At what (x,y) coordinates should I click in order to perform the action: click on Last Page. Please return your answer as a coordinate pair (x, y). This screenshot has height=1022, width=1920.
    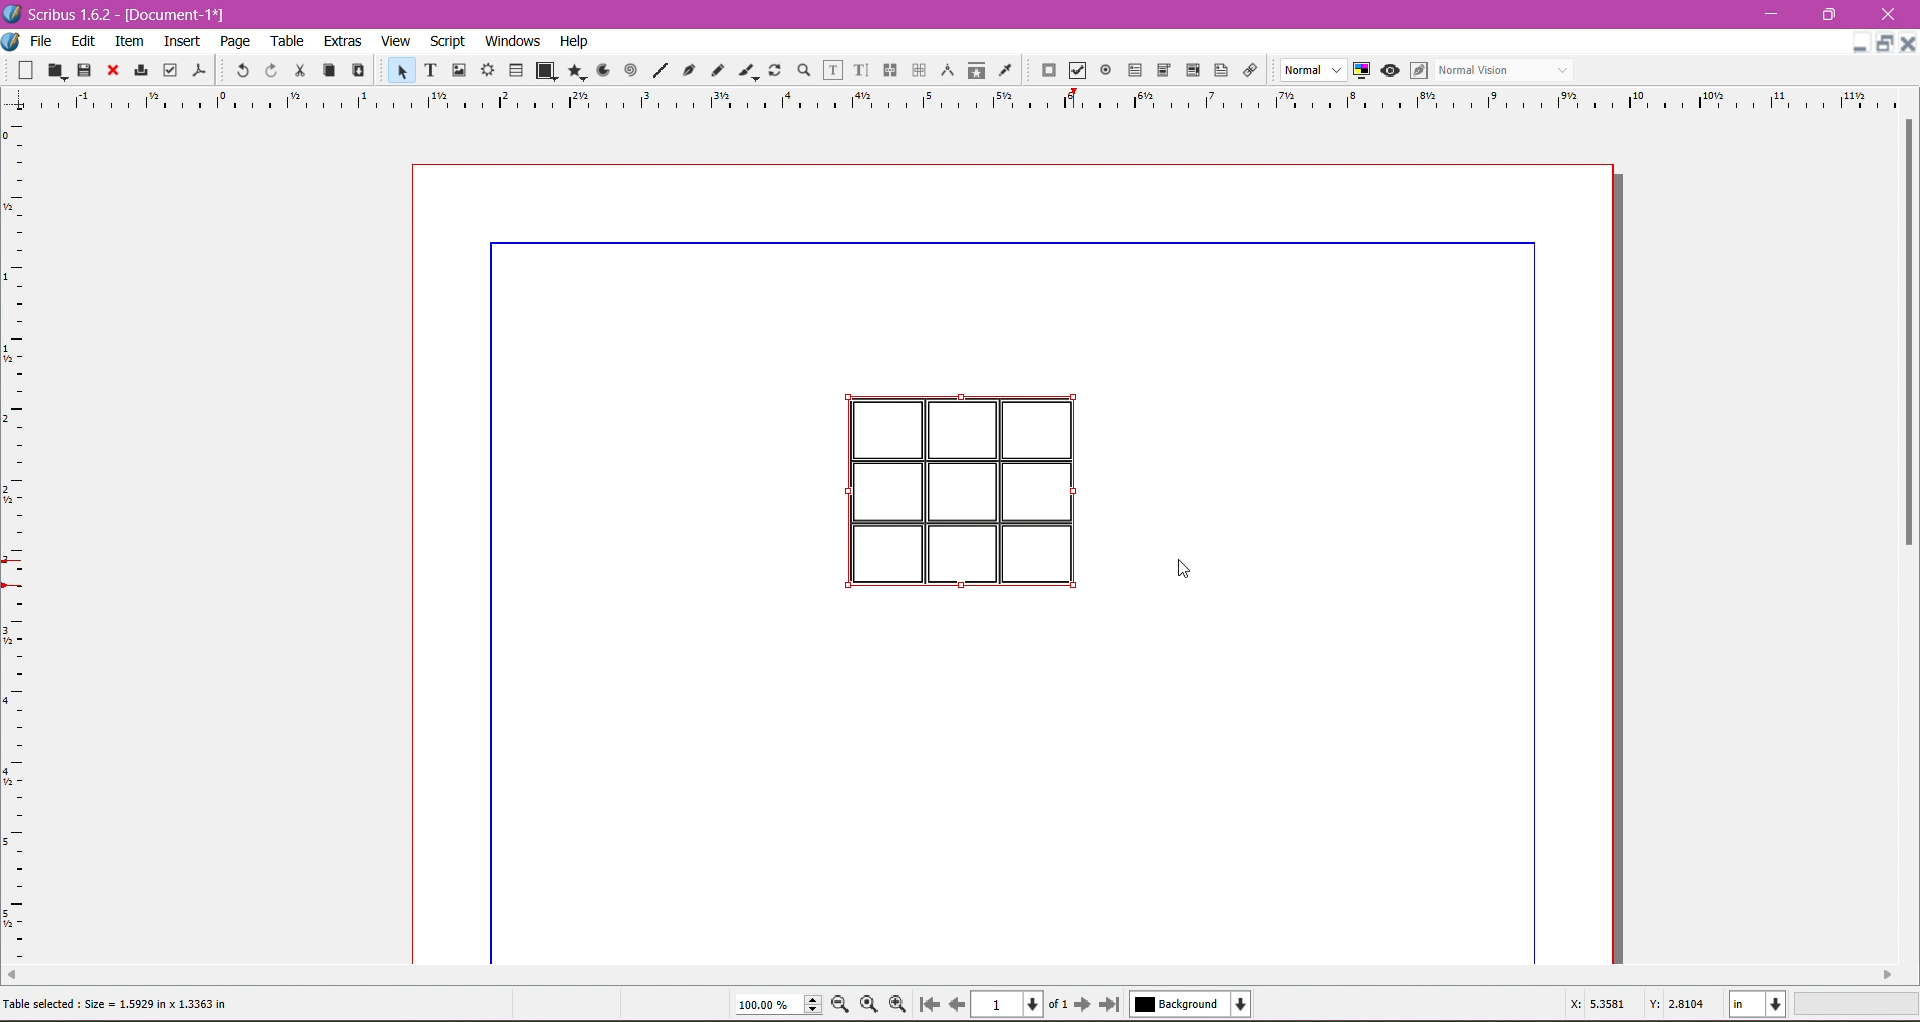
    Looking at the image, I should click on (1114, 1006).